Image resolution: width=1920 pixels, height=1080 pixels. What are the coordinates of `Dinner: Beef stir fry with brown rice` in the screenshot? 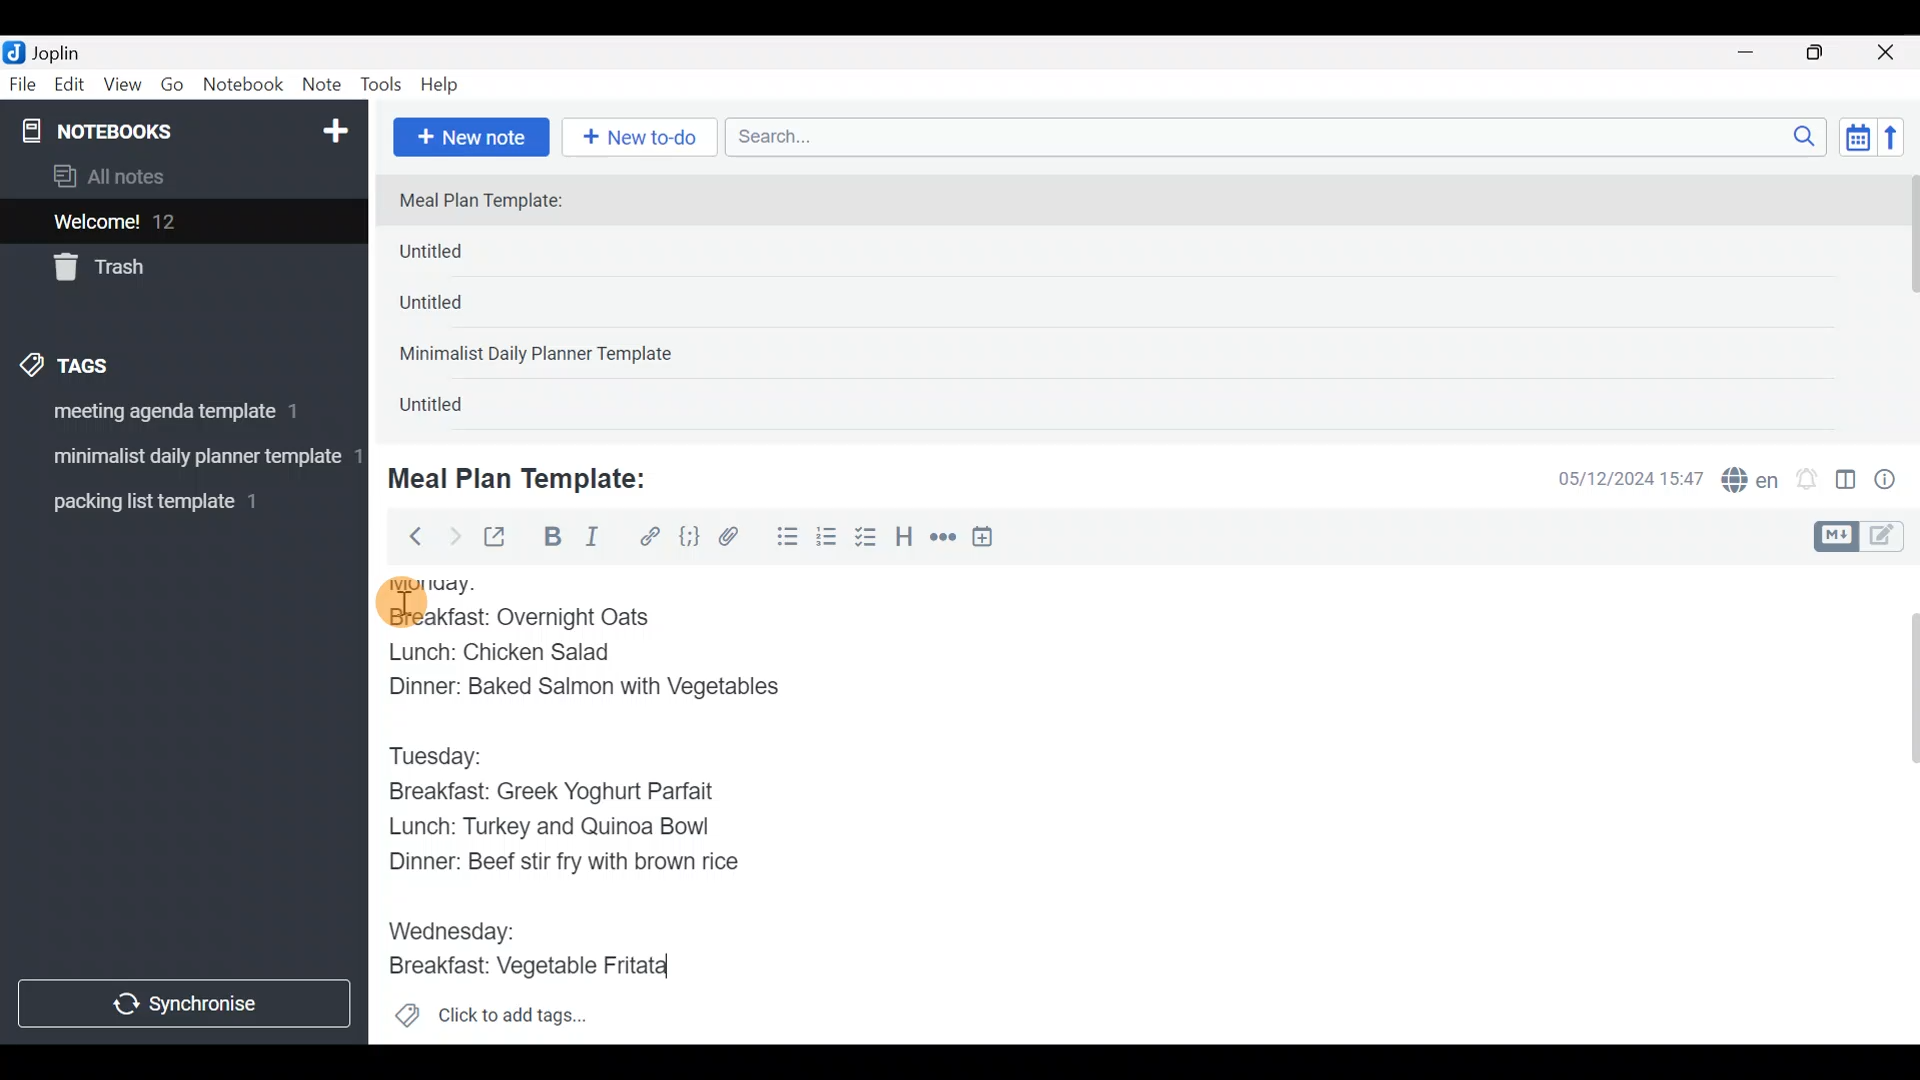 It's located at (567, 864).